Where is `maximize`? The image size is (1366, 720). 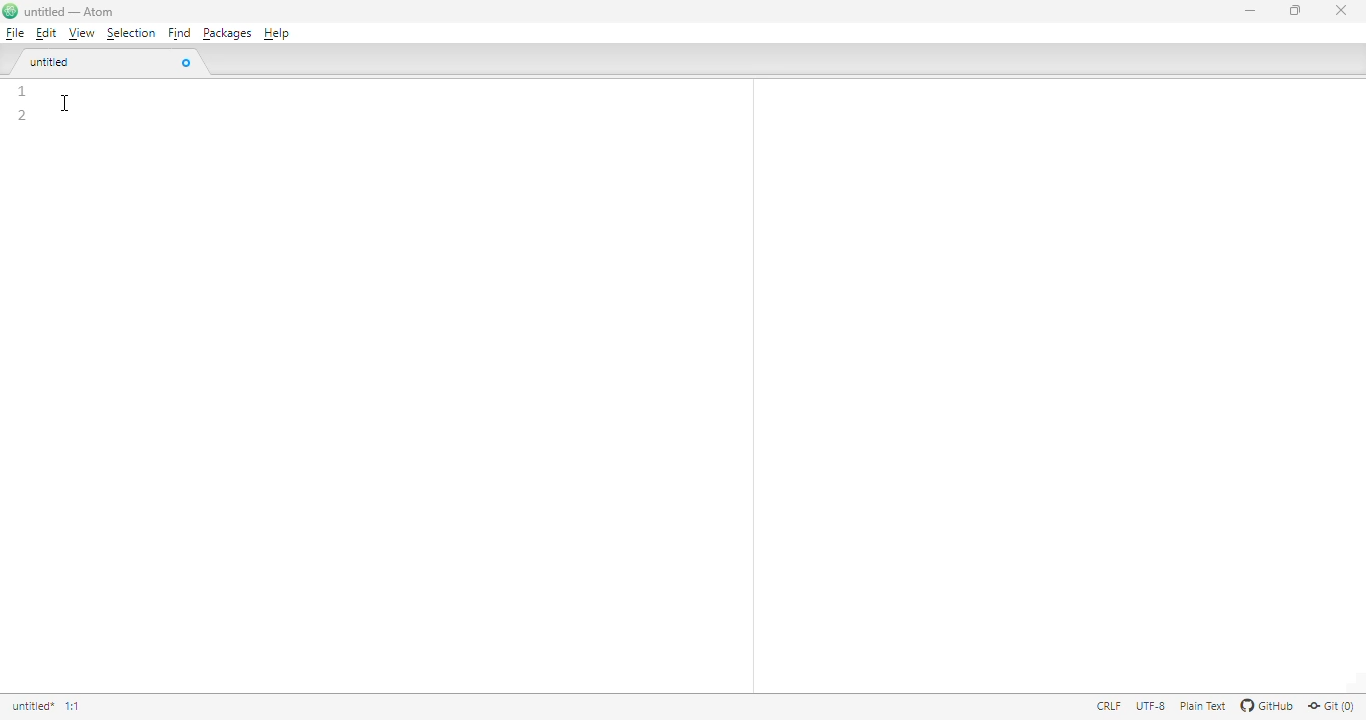
maximize is located at coordinates (1294, 9).